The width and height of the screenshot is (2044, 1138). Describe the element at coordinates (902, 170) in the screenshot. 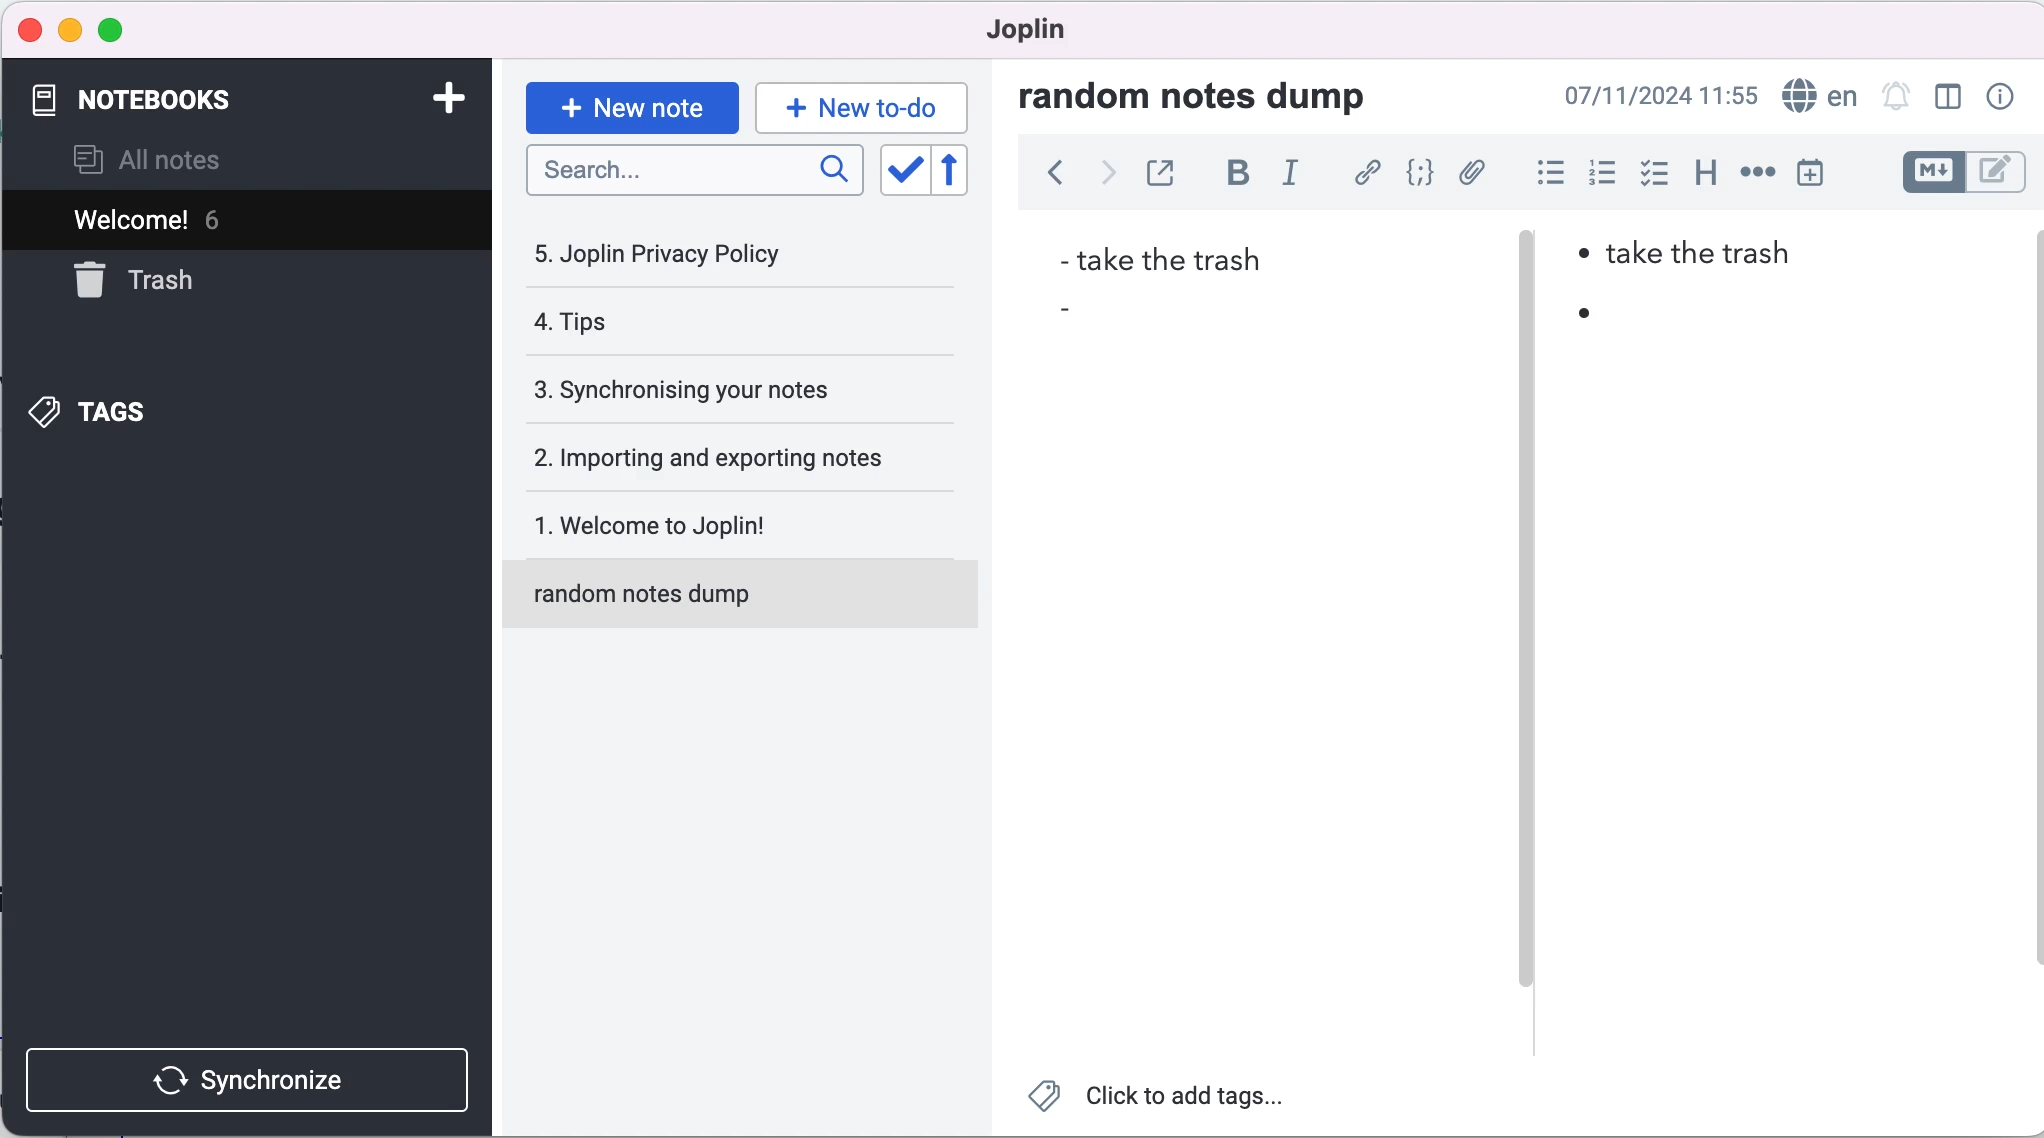

I see `toggle sort order field` at that location.